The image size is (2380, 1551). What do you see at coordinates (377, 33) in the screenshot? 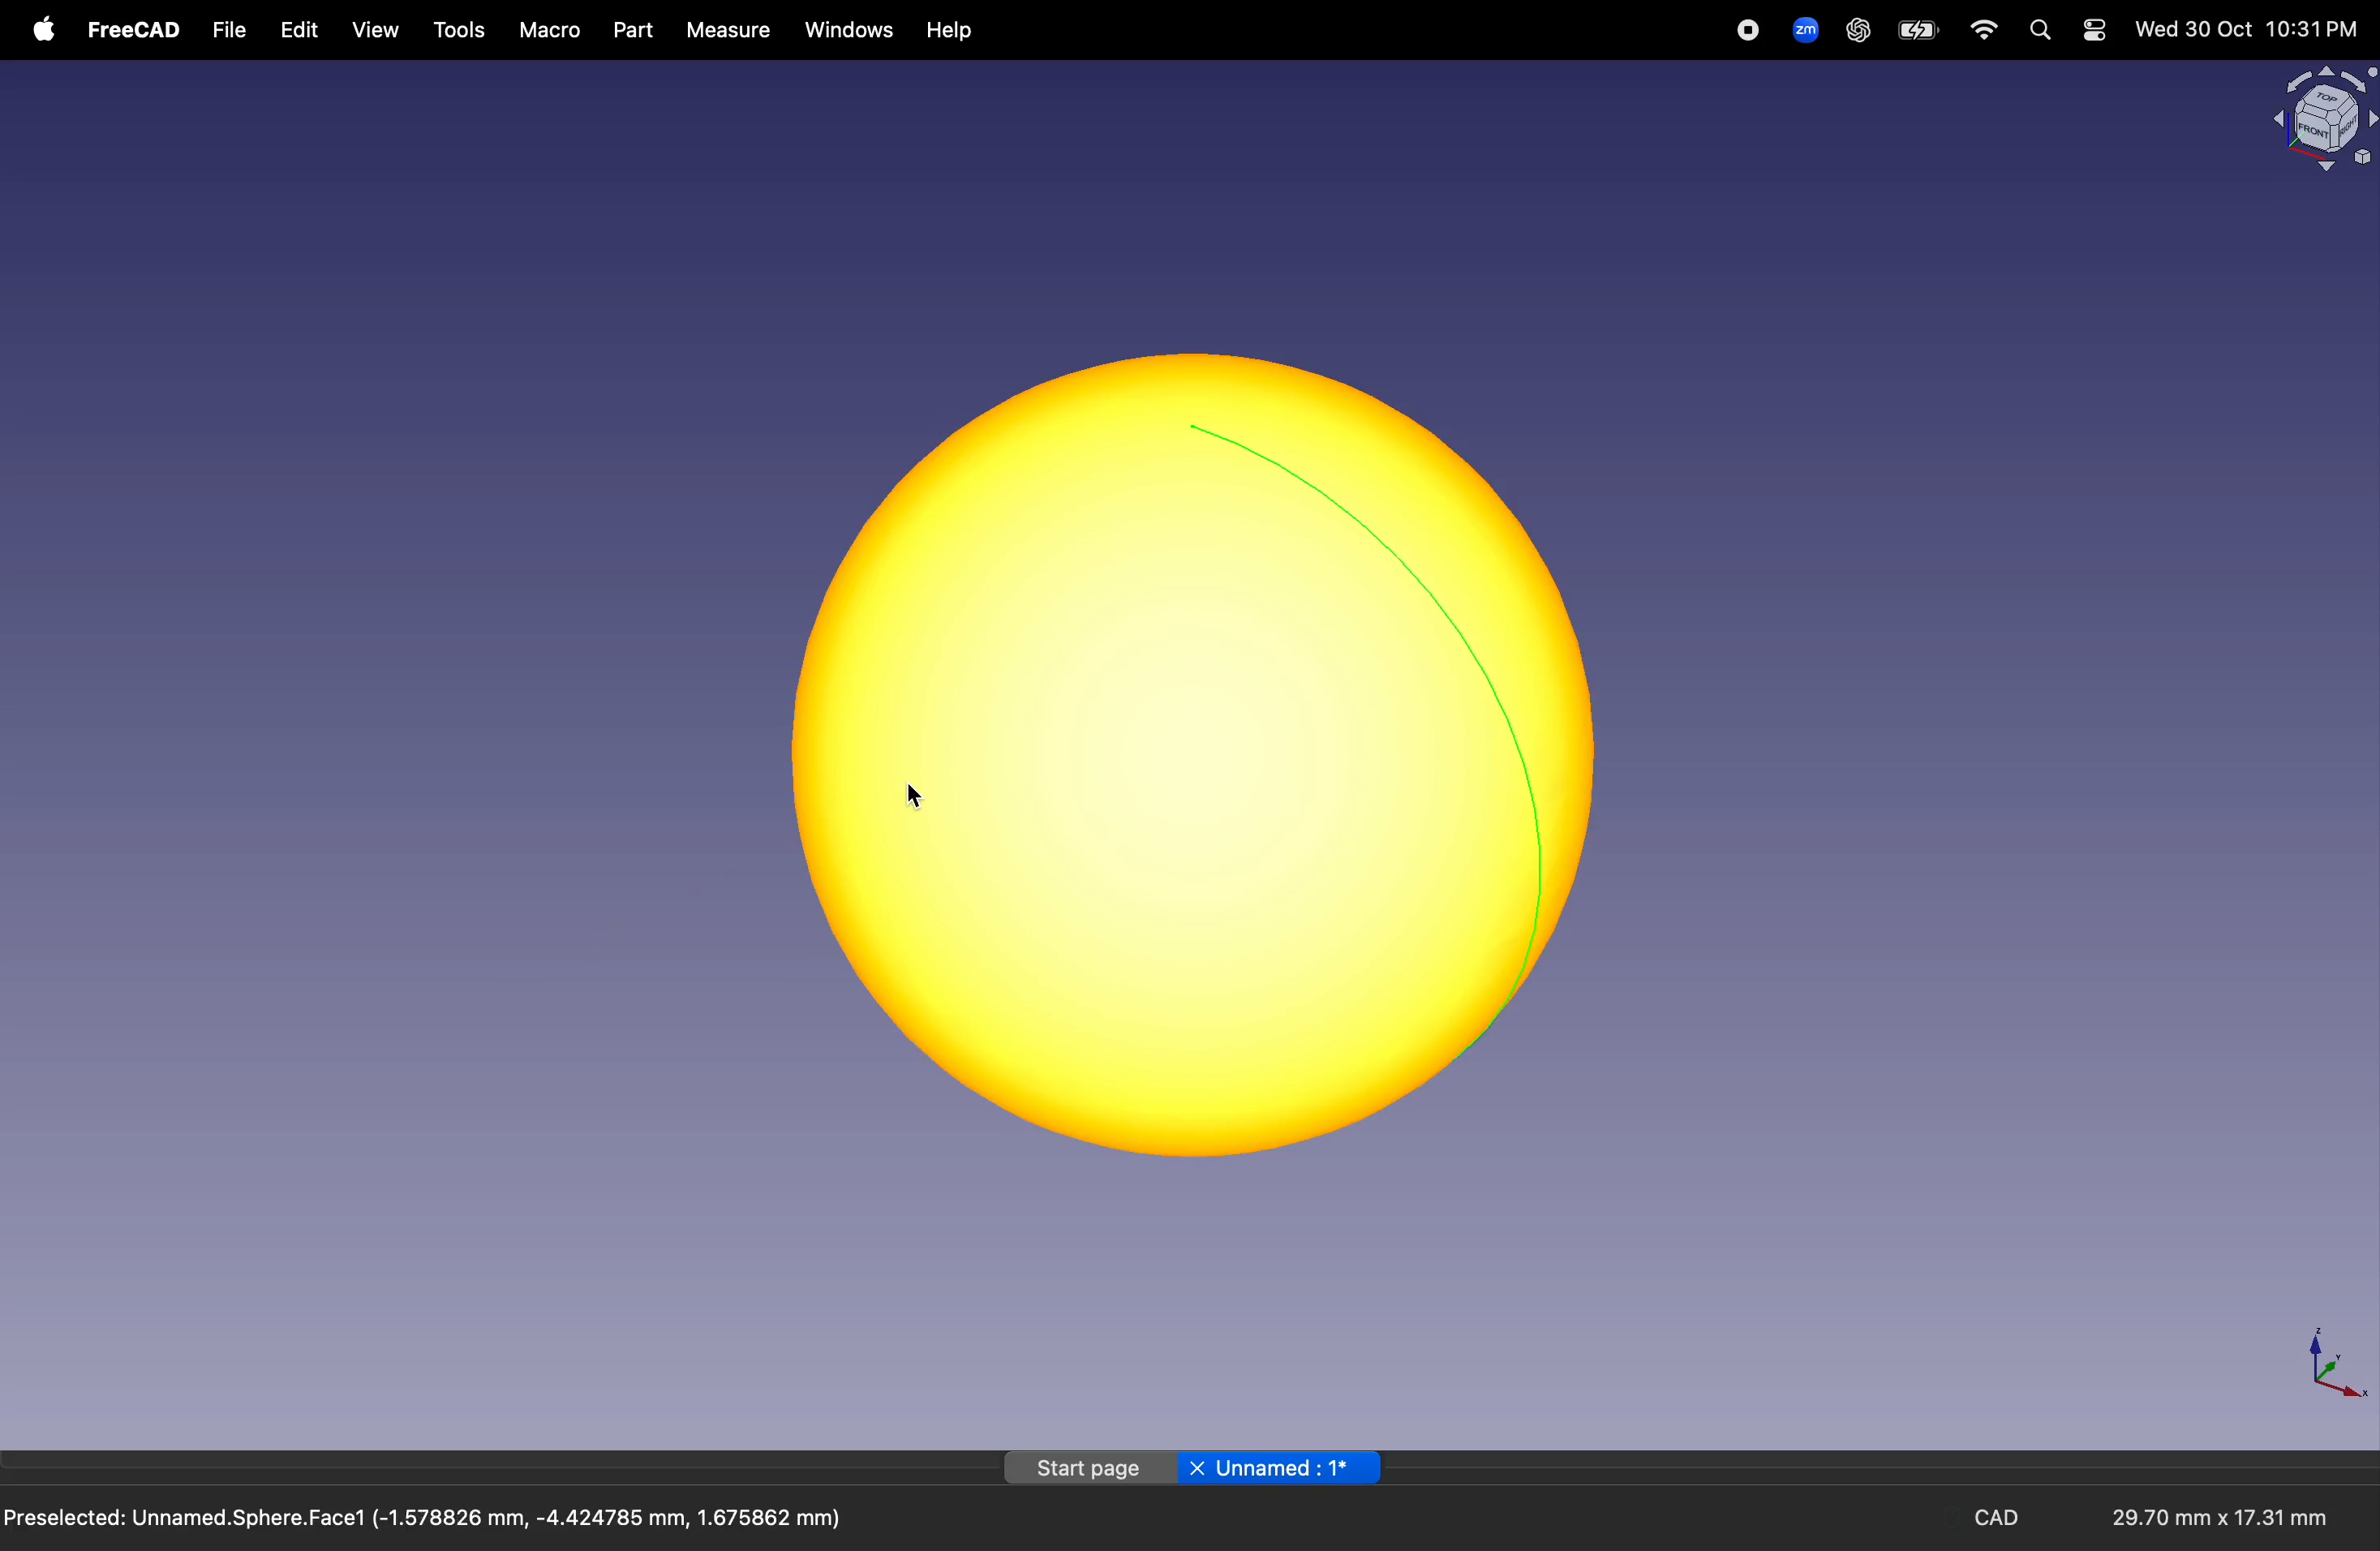
I see `view` at bounding box center [377, 33].